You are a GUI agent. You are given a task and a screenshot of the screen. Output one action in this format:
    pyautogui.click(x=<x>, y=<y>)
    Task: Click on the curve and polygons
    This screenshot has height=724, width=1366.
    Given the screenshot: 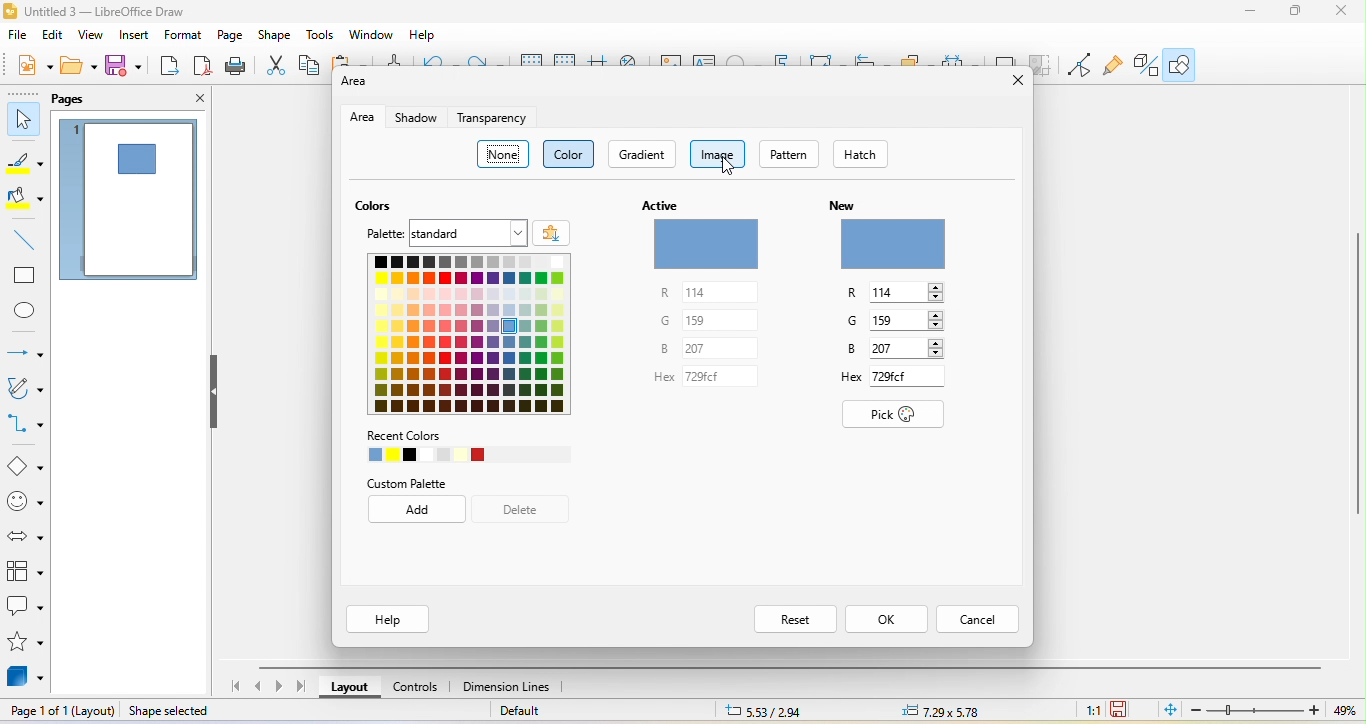 What is the action you would take?
    pyautogui.click(x=26, y=391)
    